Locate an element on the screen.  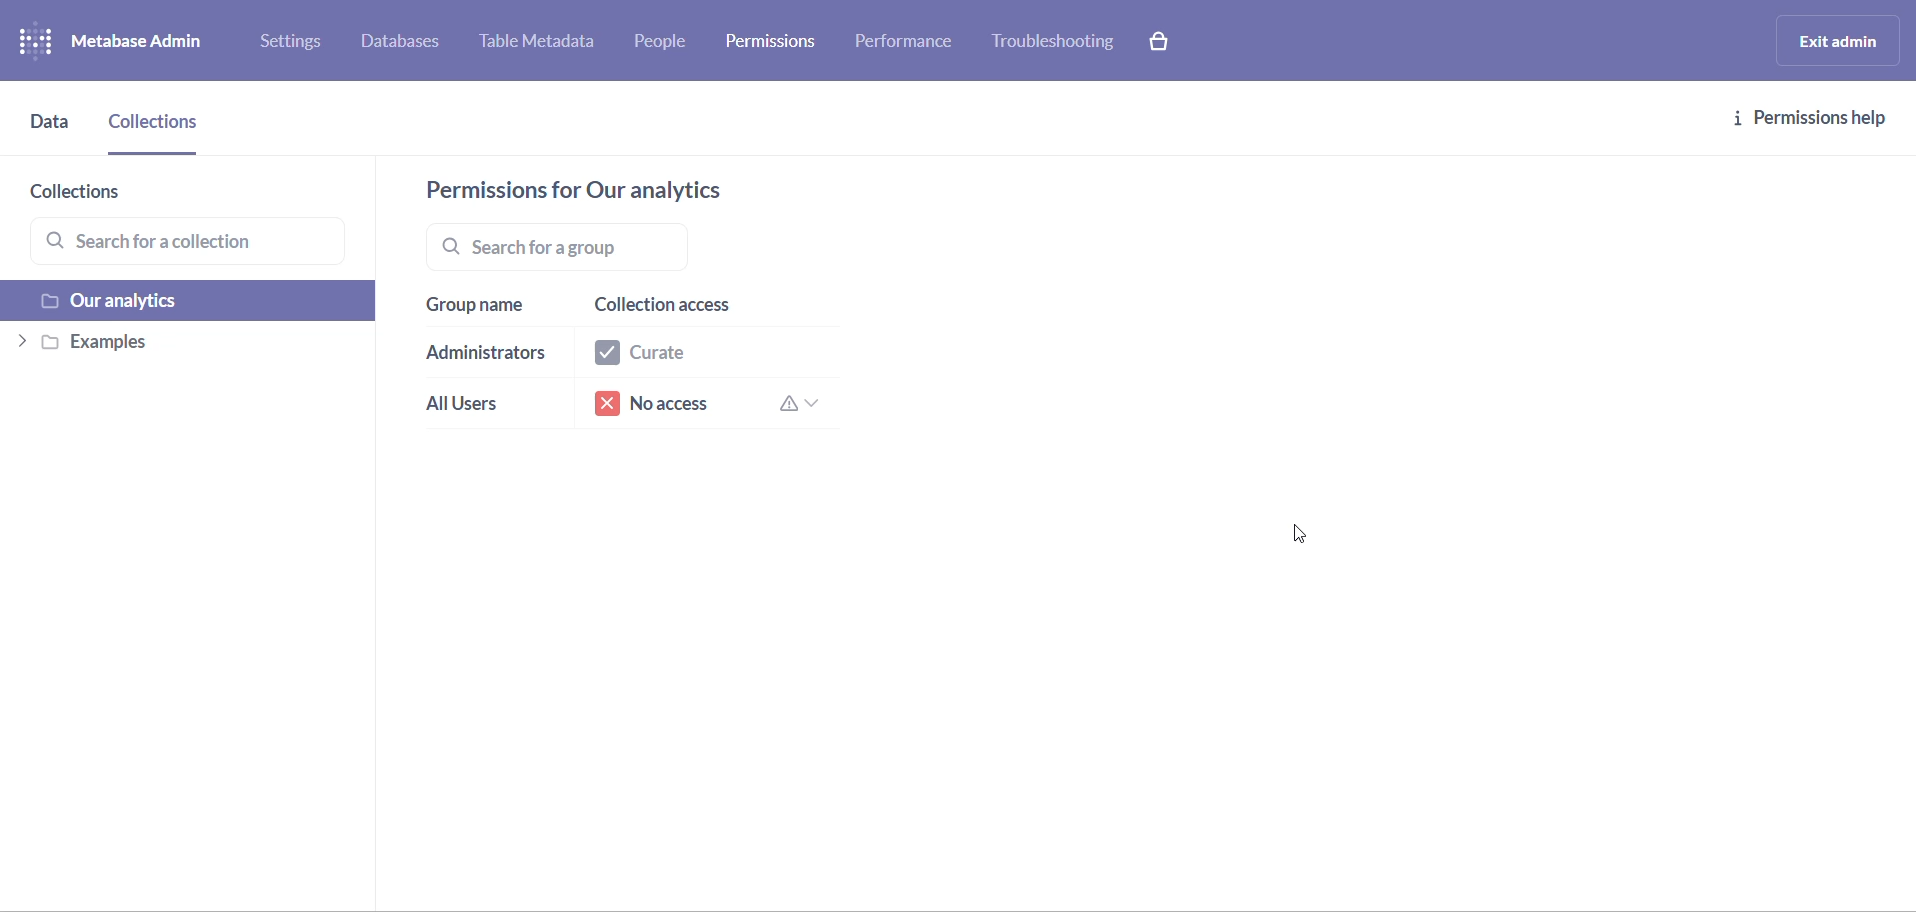
our analytics is located at coordinates (191, 303).